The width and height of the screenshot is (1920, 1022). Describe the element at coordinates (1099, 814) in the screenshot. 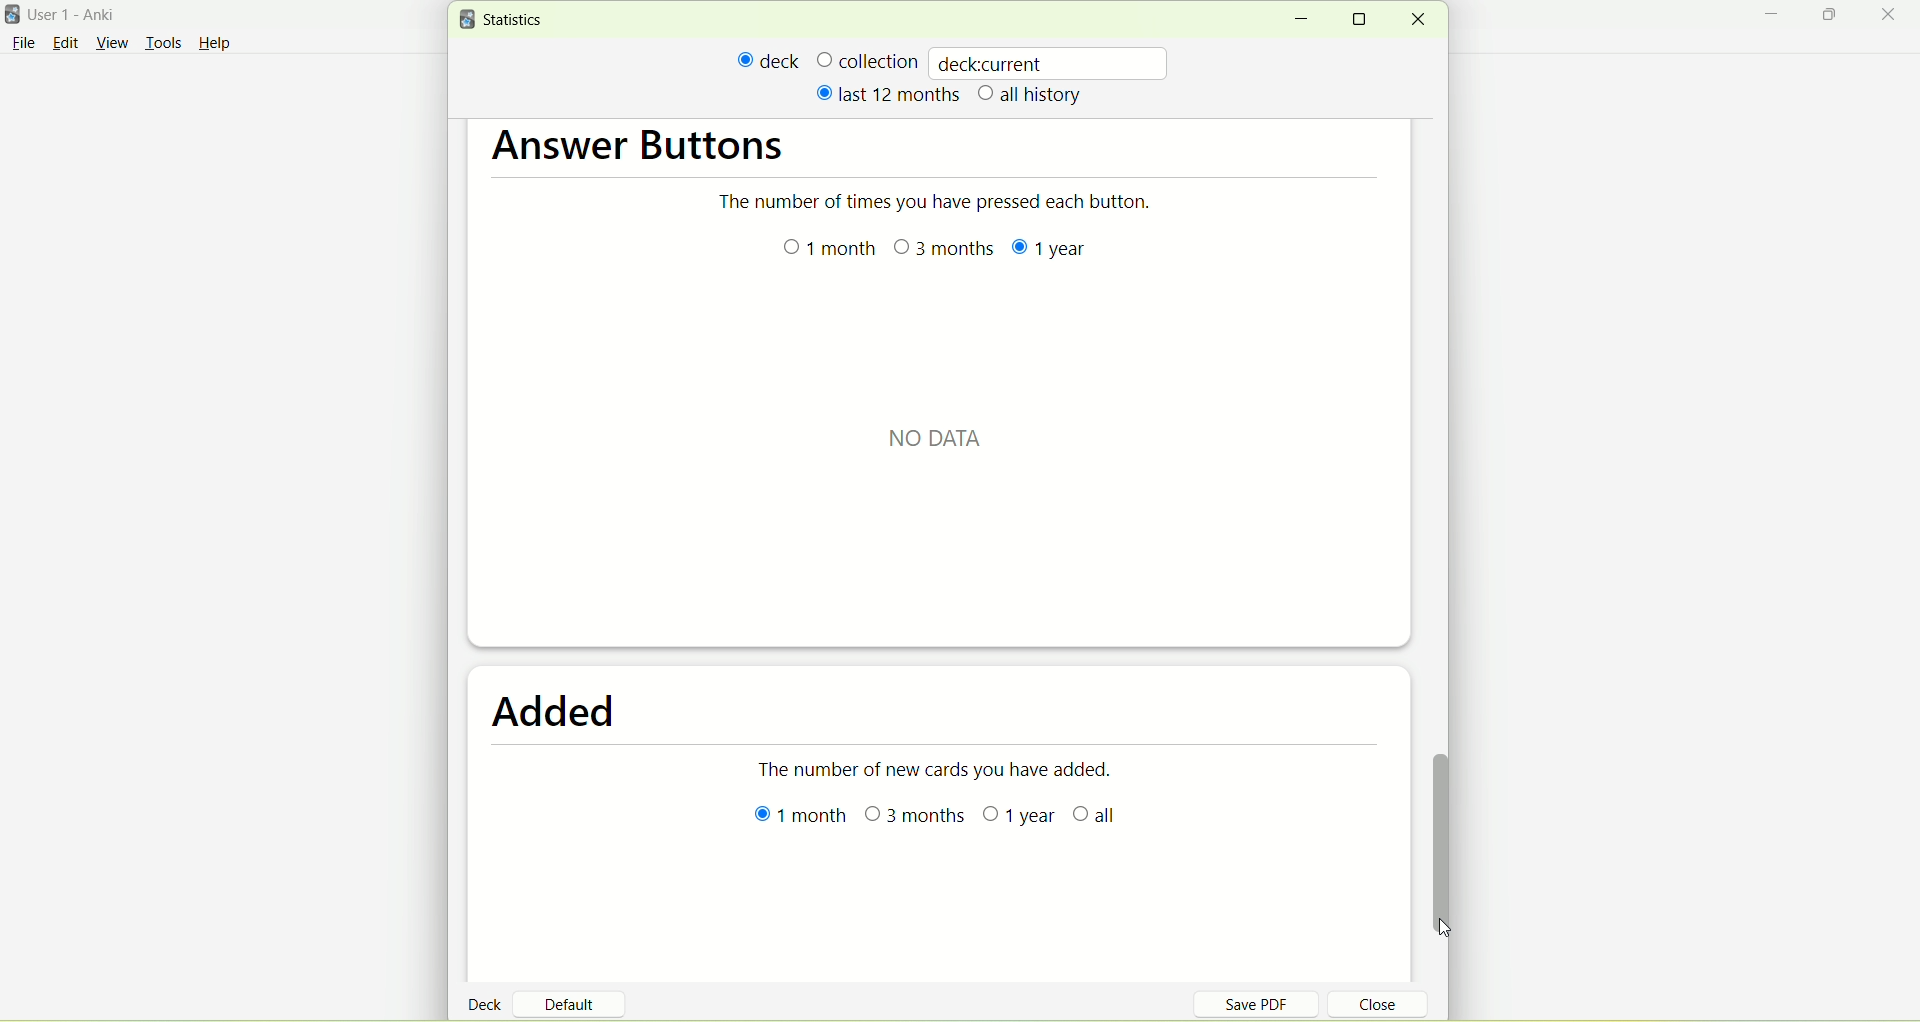

I see `all` at that location.